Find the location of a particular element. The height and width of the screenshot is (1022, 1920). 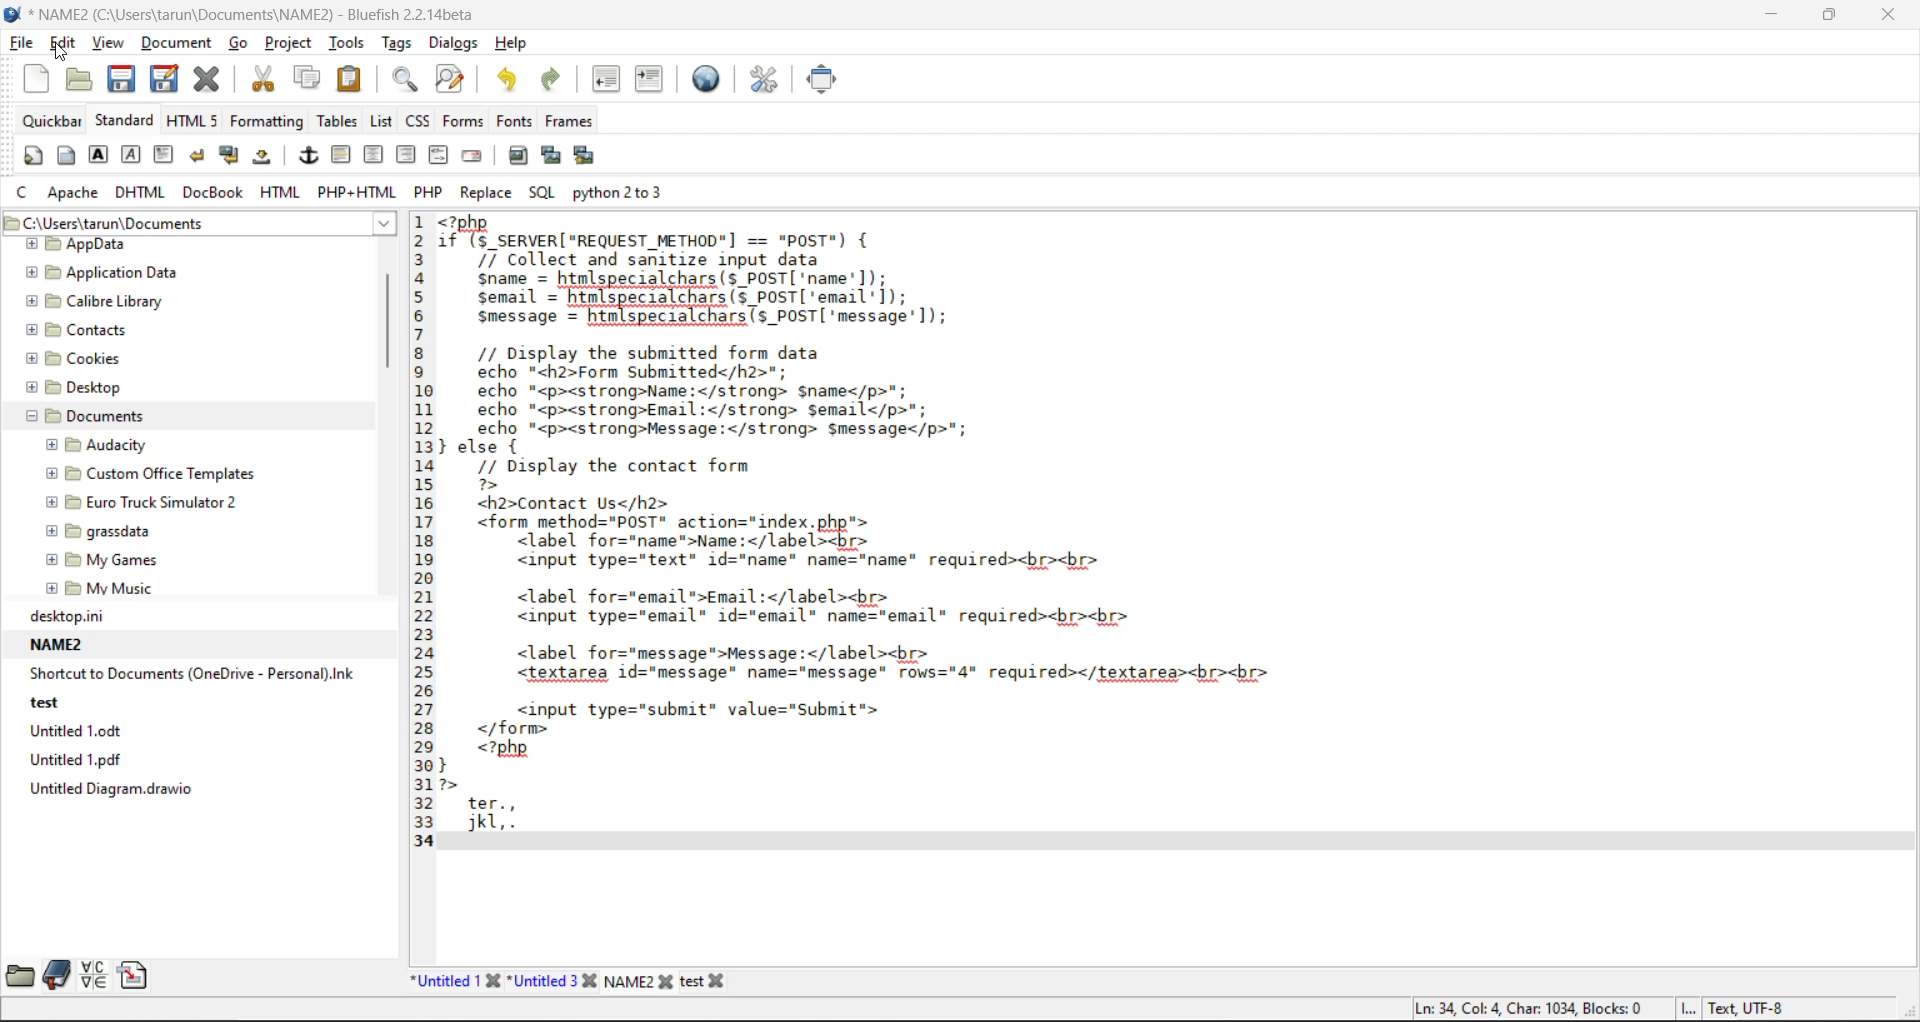

tables is located at coordinates (336, 121).